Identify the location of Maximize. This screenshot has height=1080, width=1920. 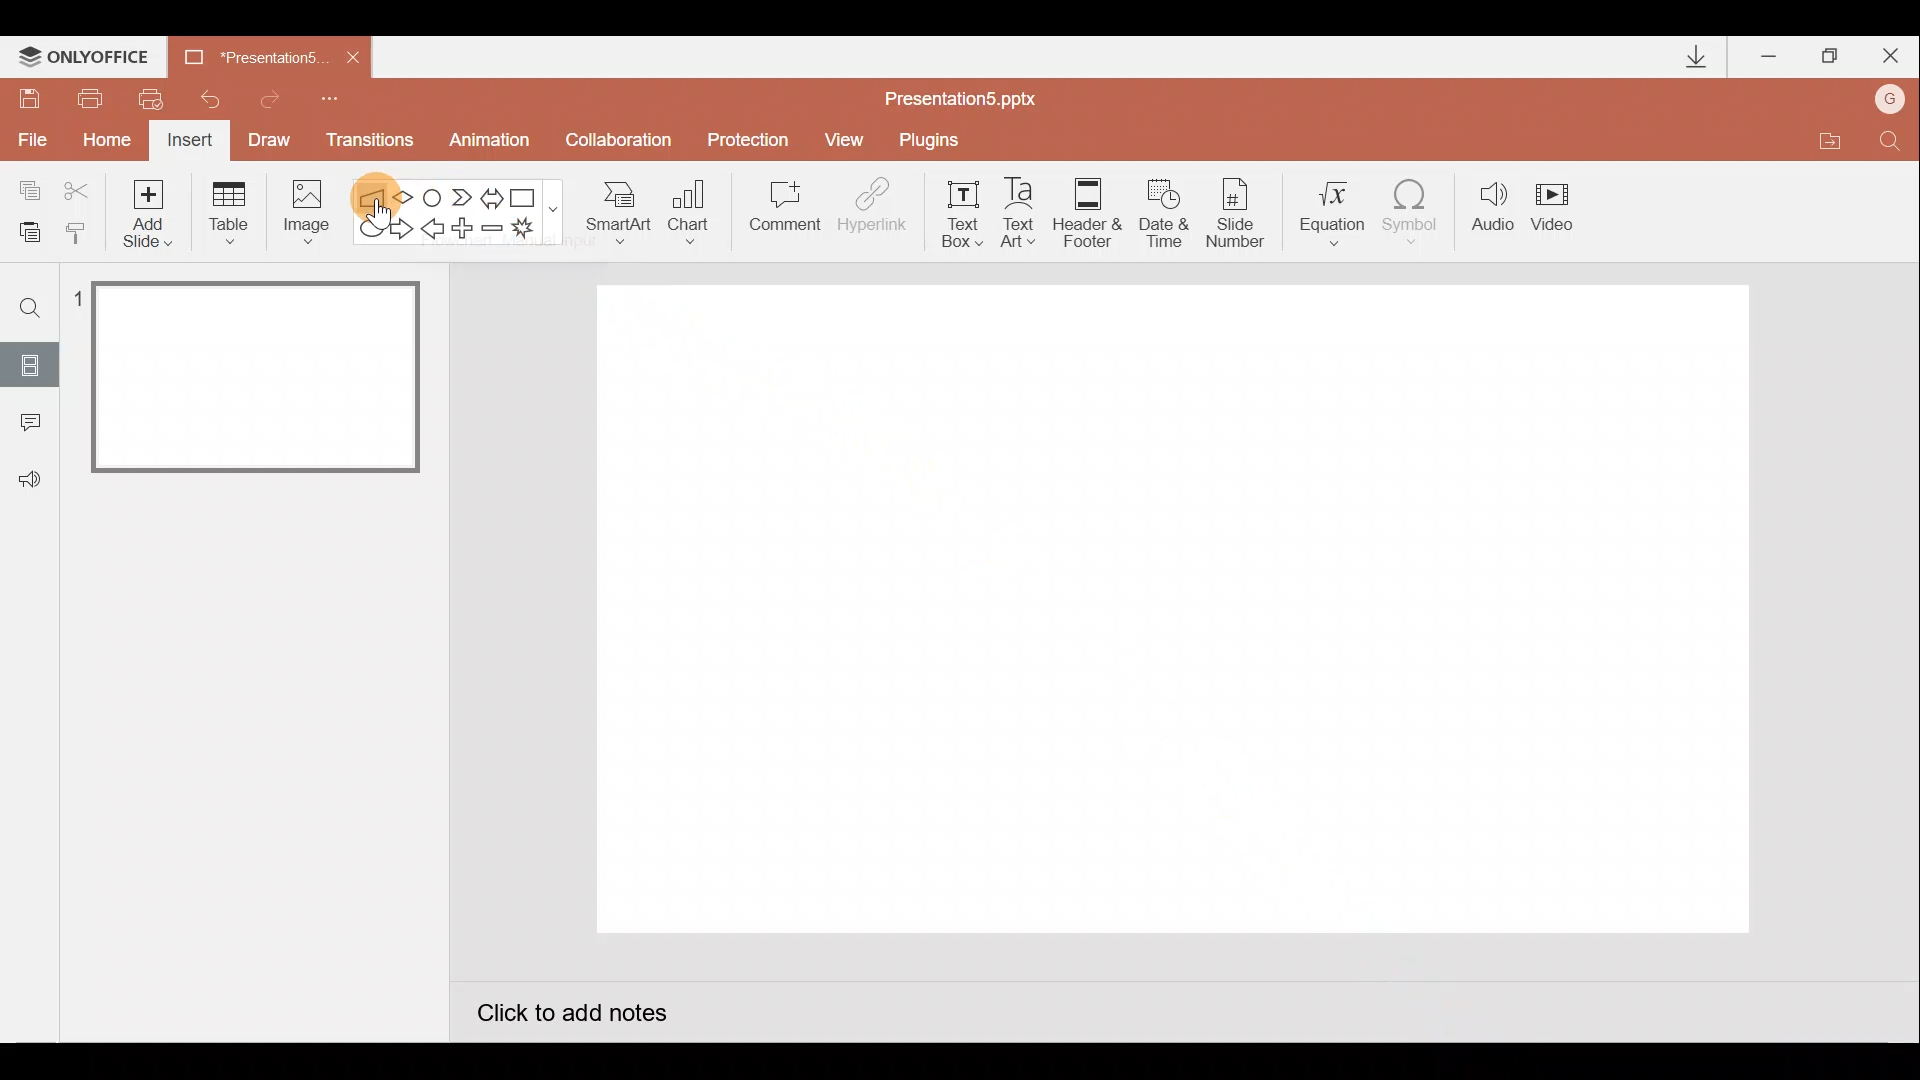
(1830, 57).